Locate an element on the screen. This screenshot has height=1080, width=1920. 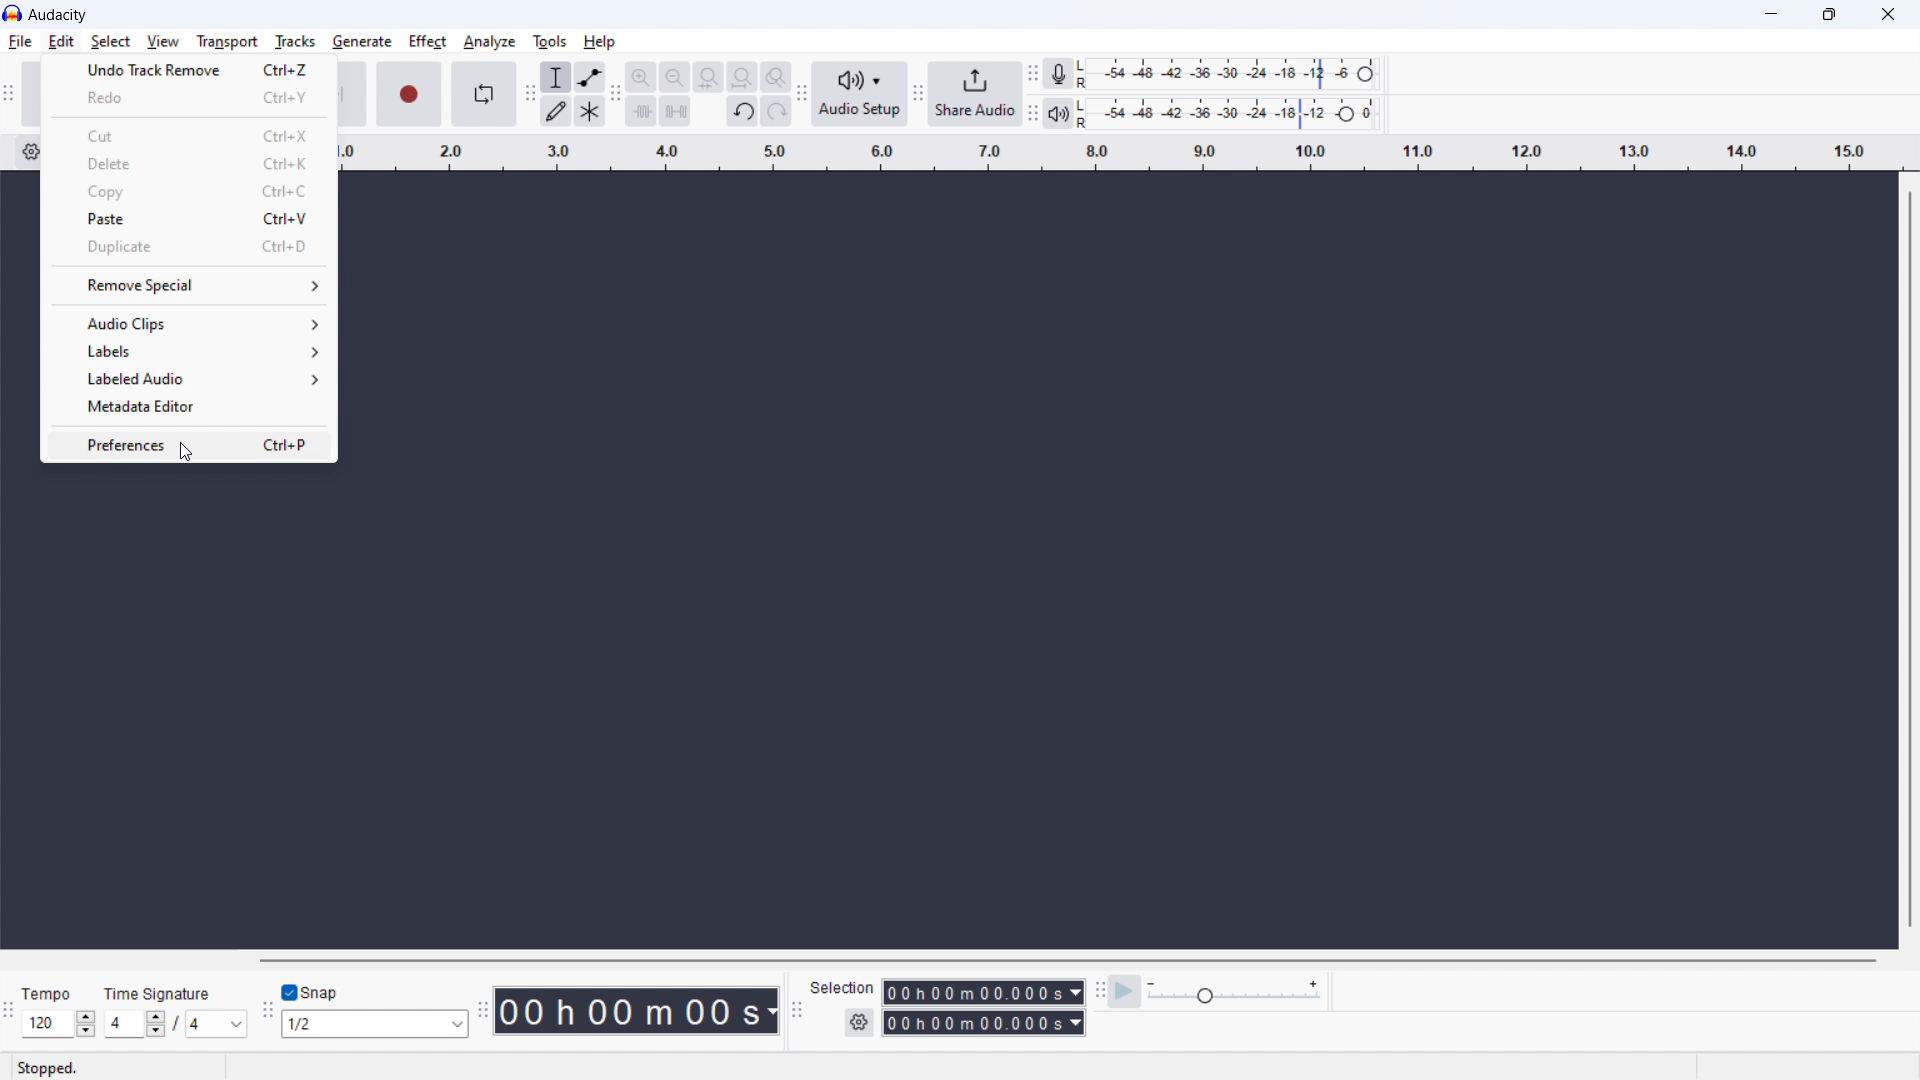
edit is located at coordinates (62, 41).